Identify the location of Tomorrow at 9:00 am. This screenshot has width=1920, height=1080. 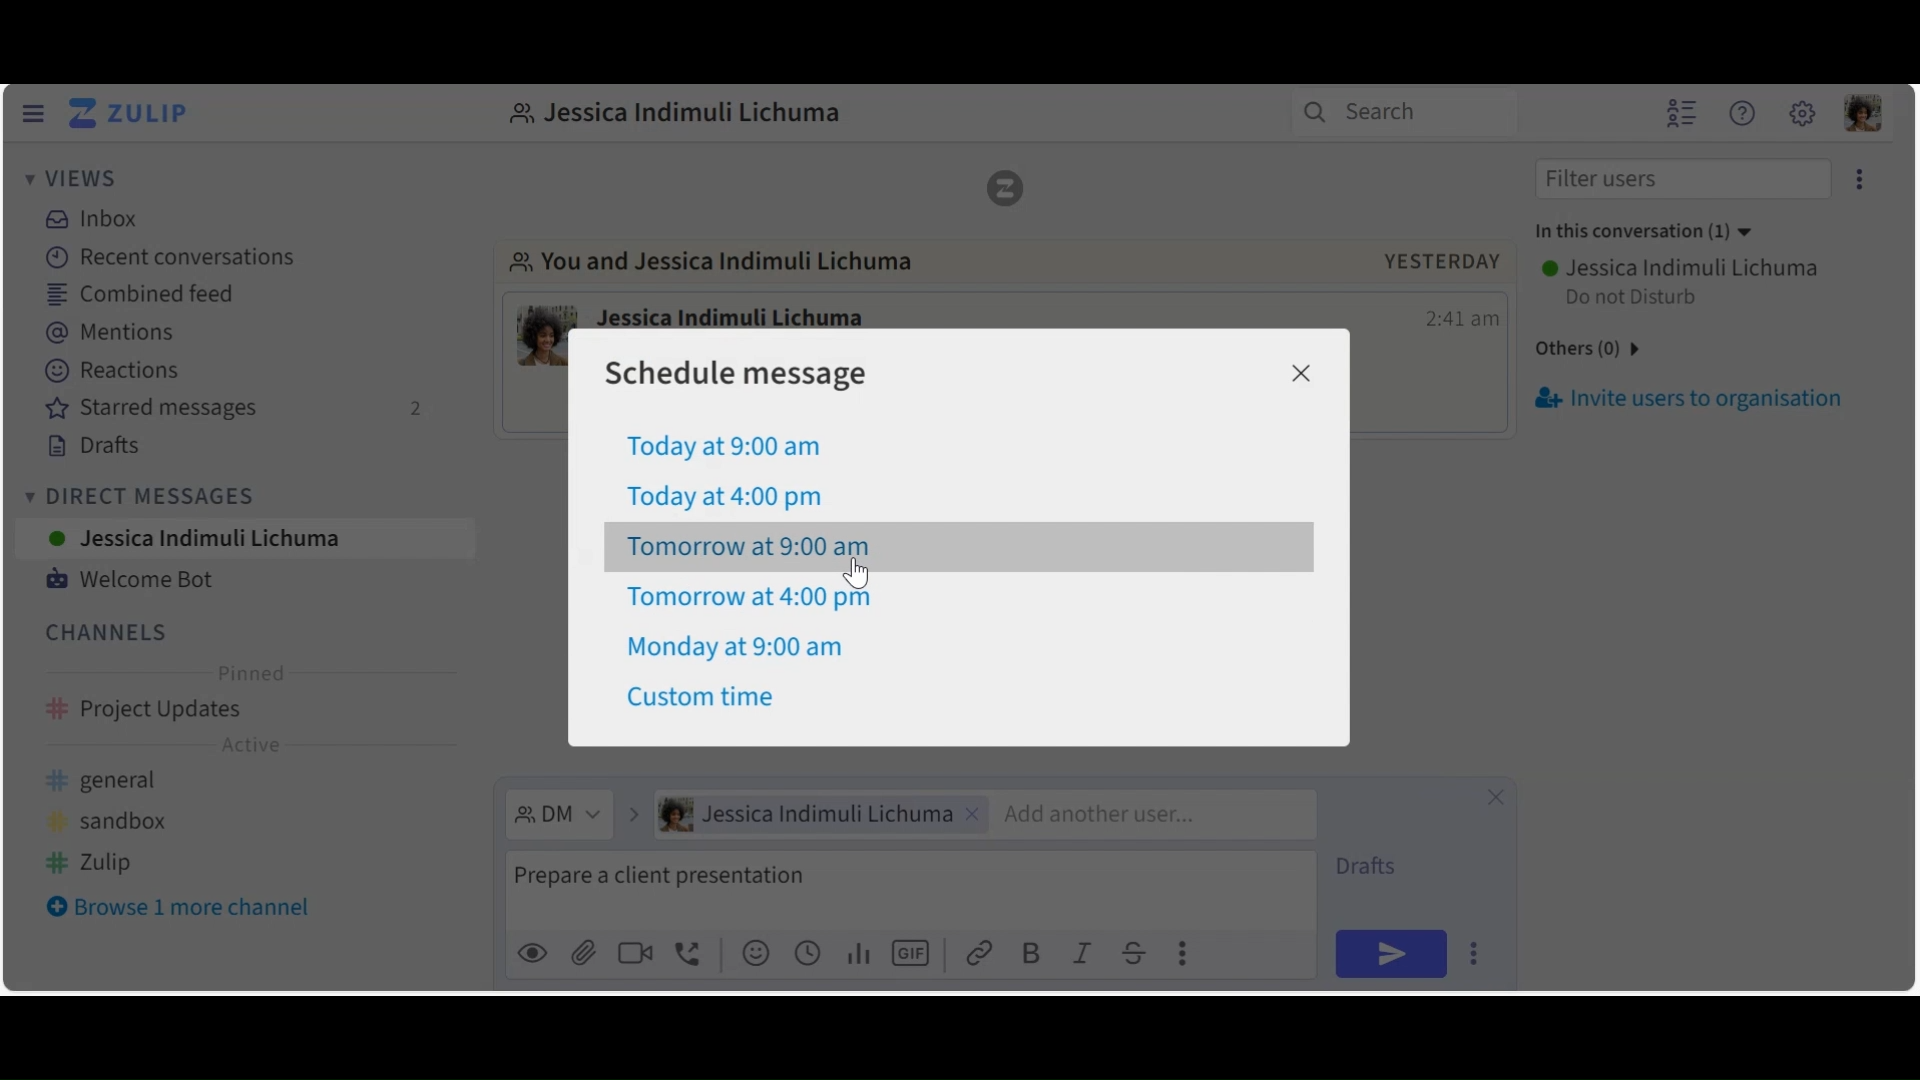
(743, 550).